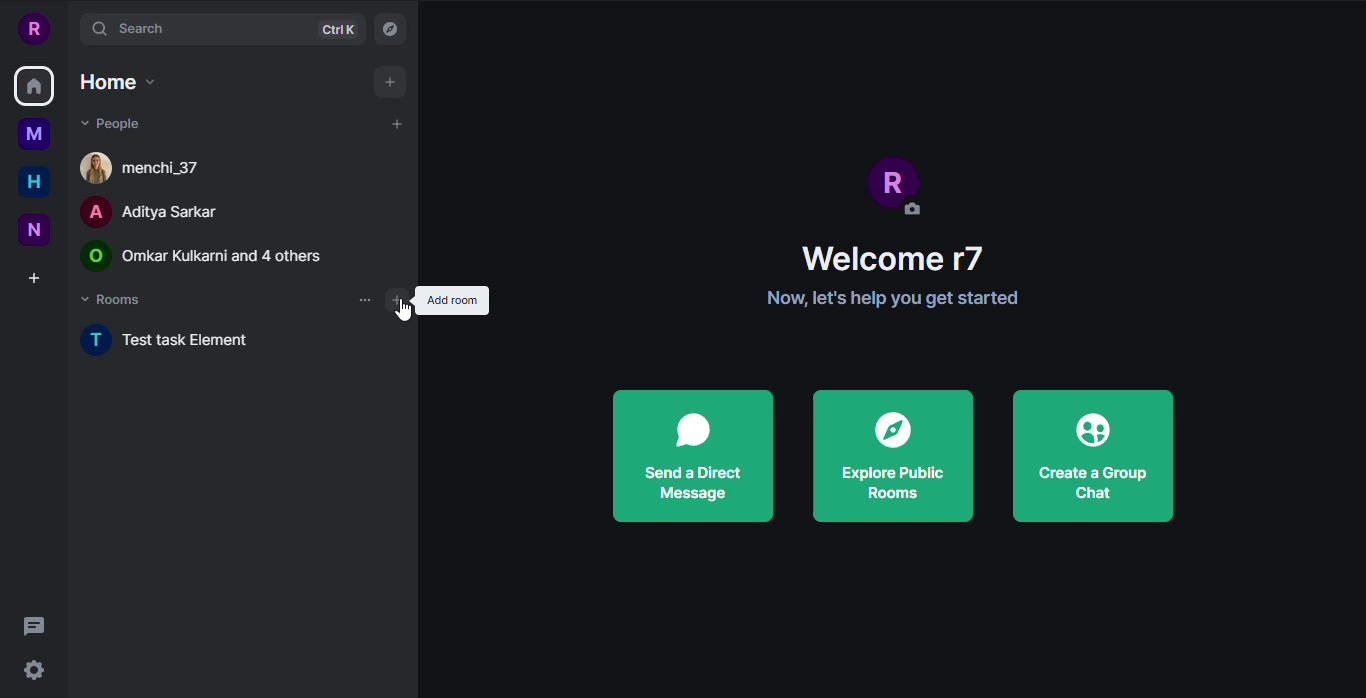  What do you see at coordinates (32, 27) in the screenshot?
I see `profile` at bounding box center [32, 27].